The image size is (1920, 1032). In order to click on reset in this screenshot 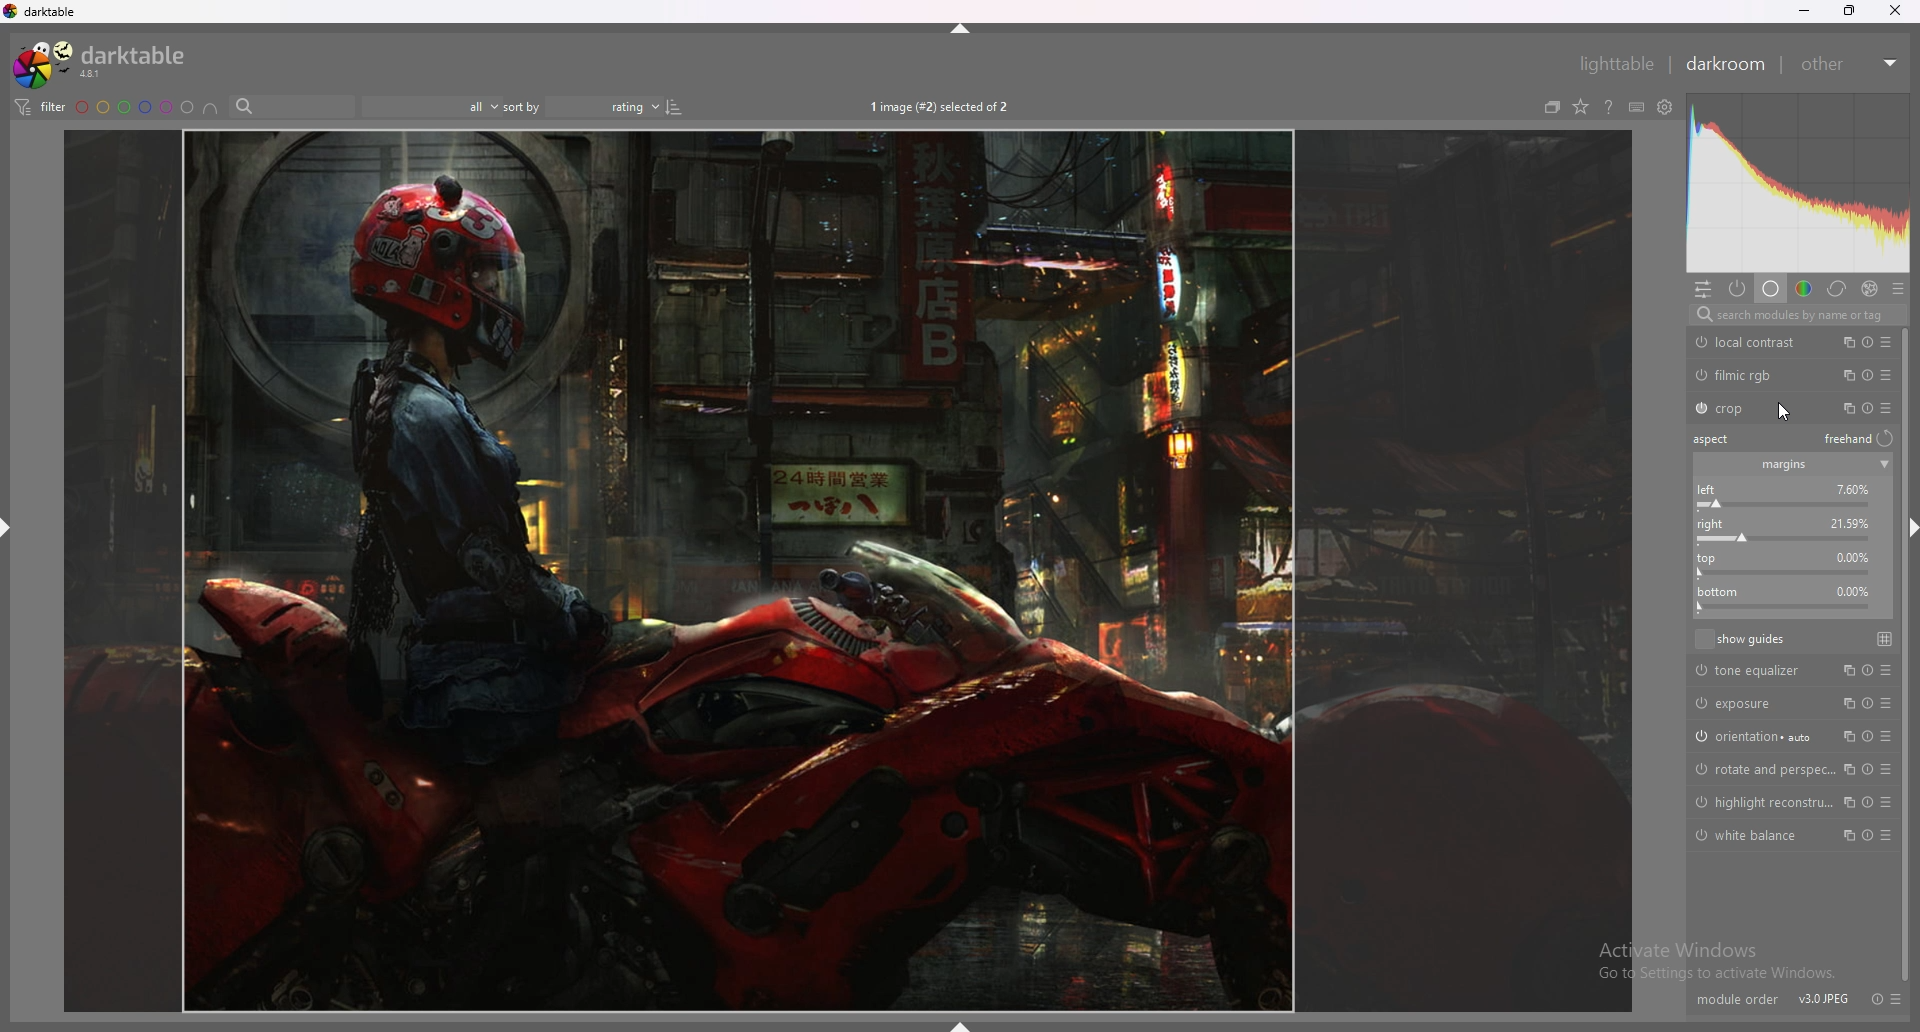, I will do `click(1866, 836)`.